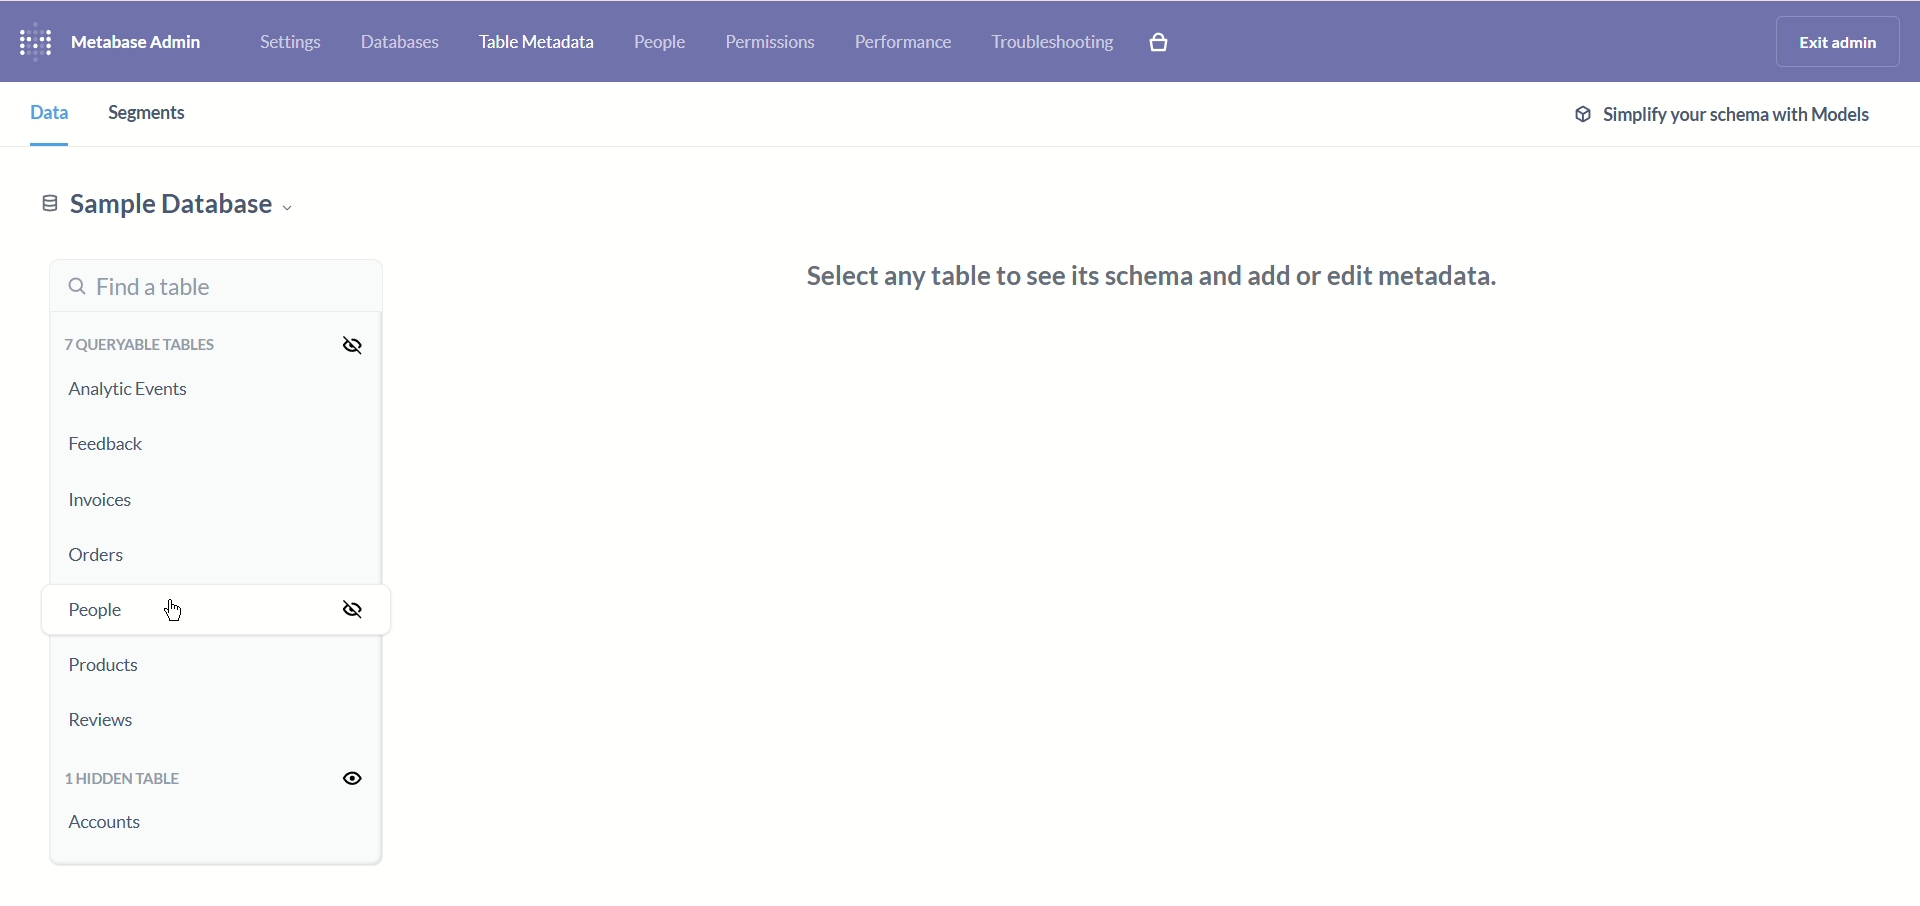  What do you see at coordinates (1053, 41) in the screenshot?
I see `Troubleshooting` at bounding box center [1053, 41].